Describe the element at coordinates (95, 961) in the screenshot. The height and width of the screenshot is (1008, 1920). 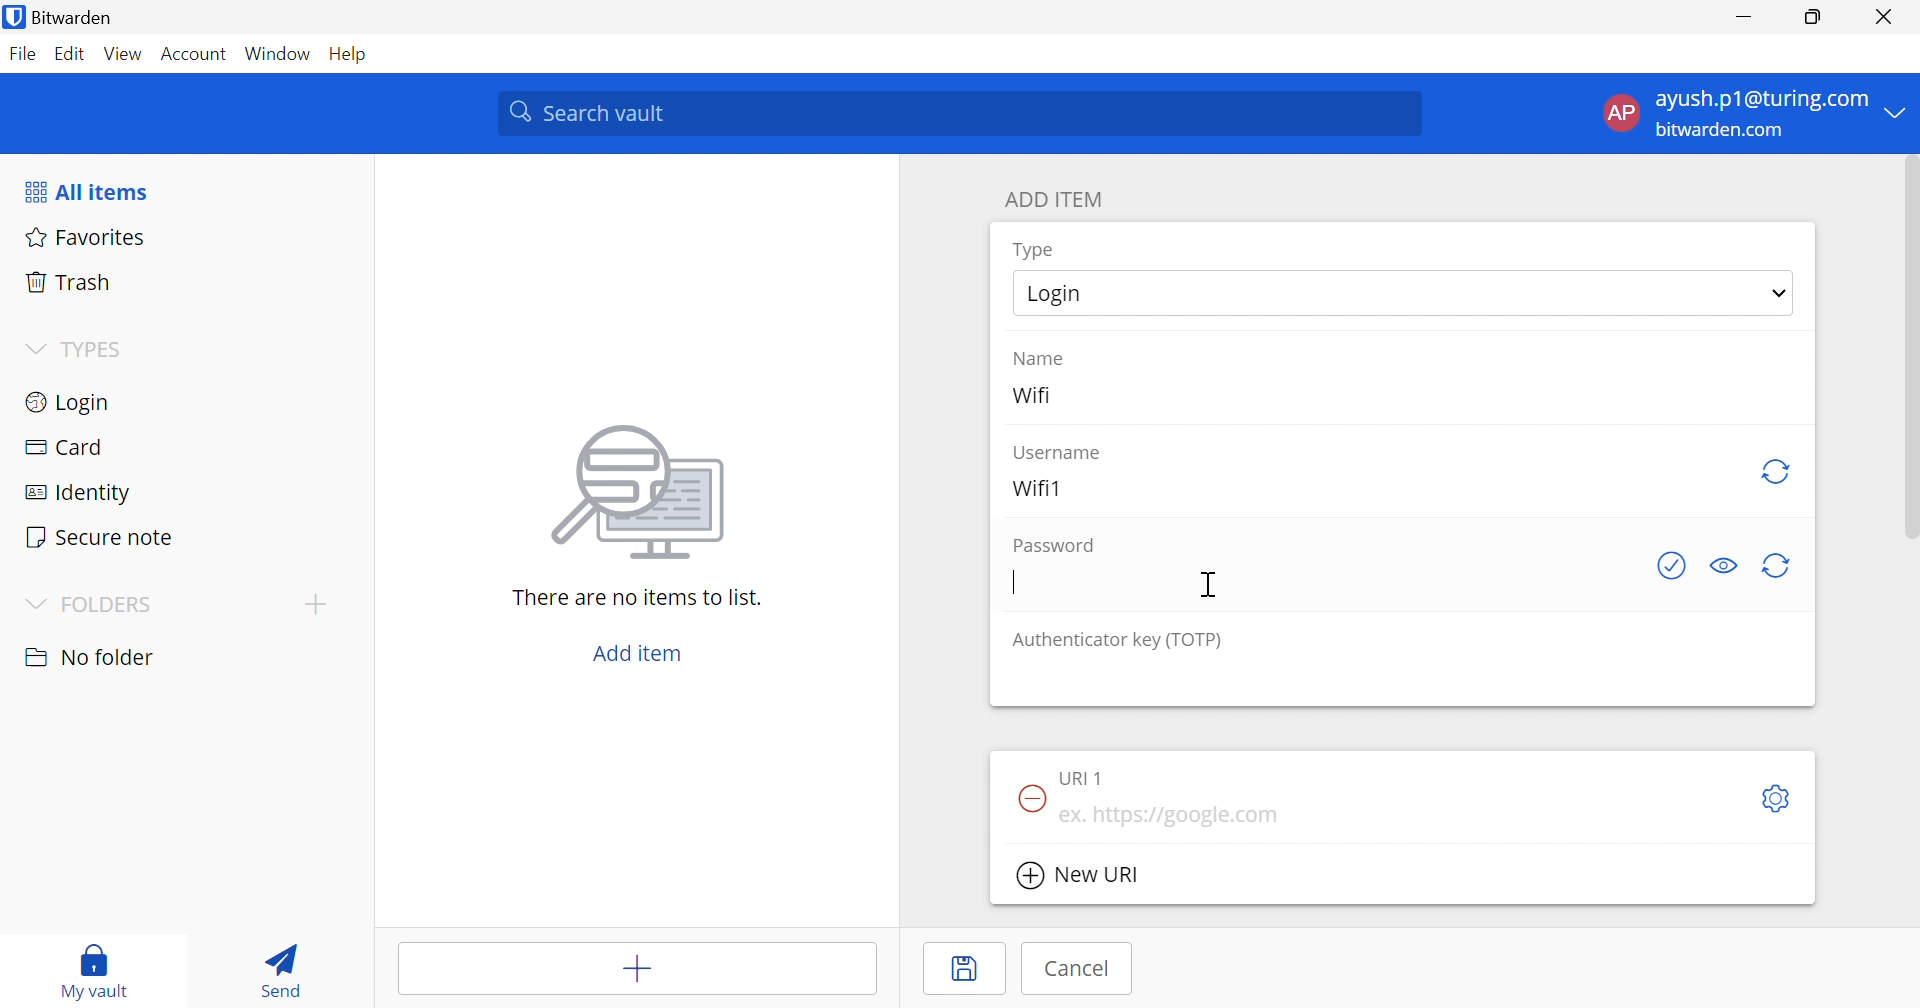
I see `My vault` at that location.